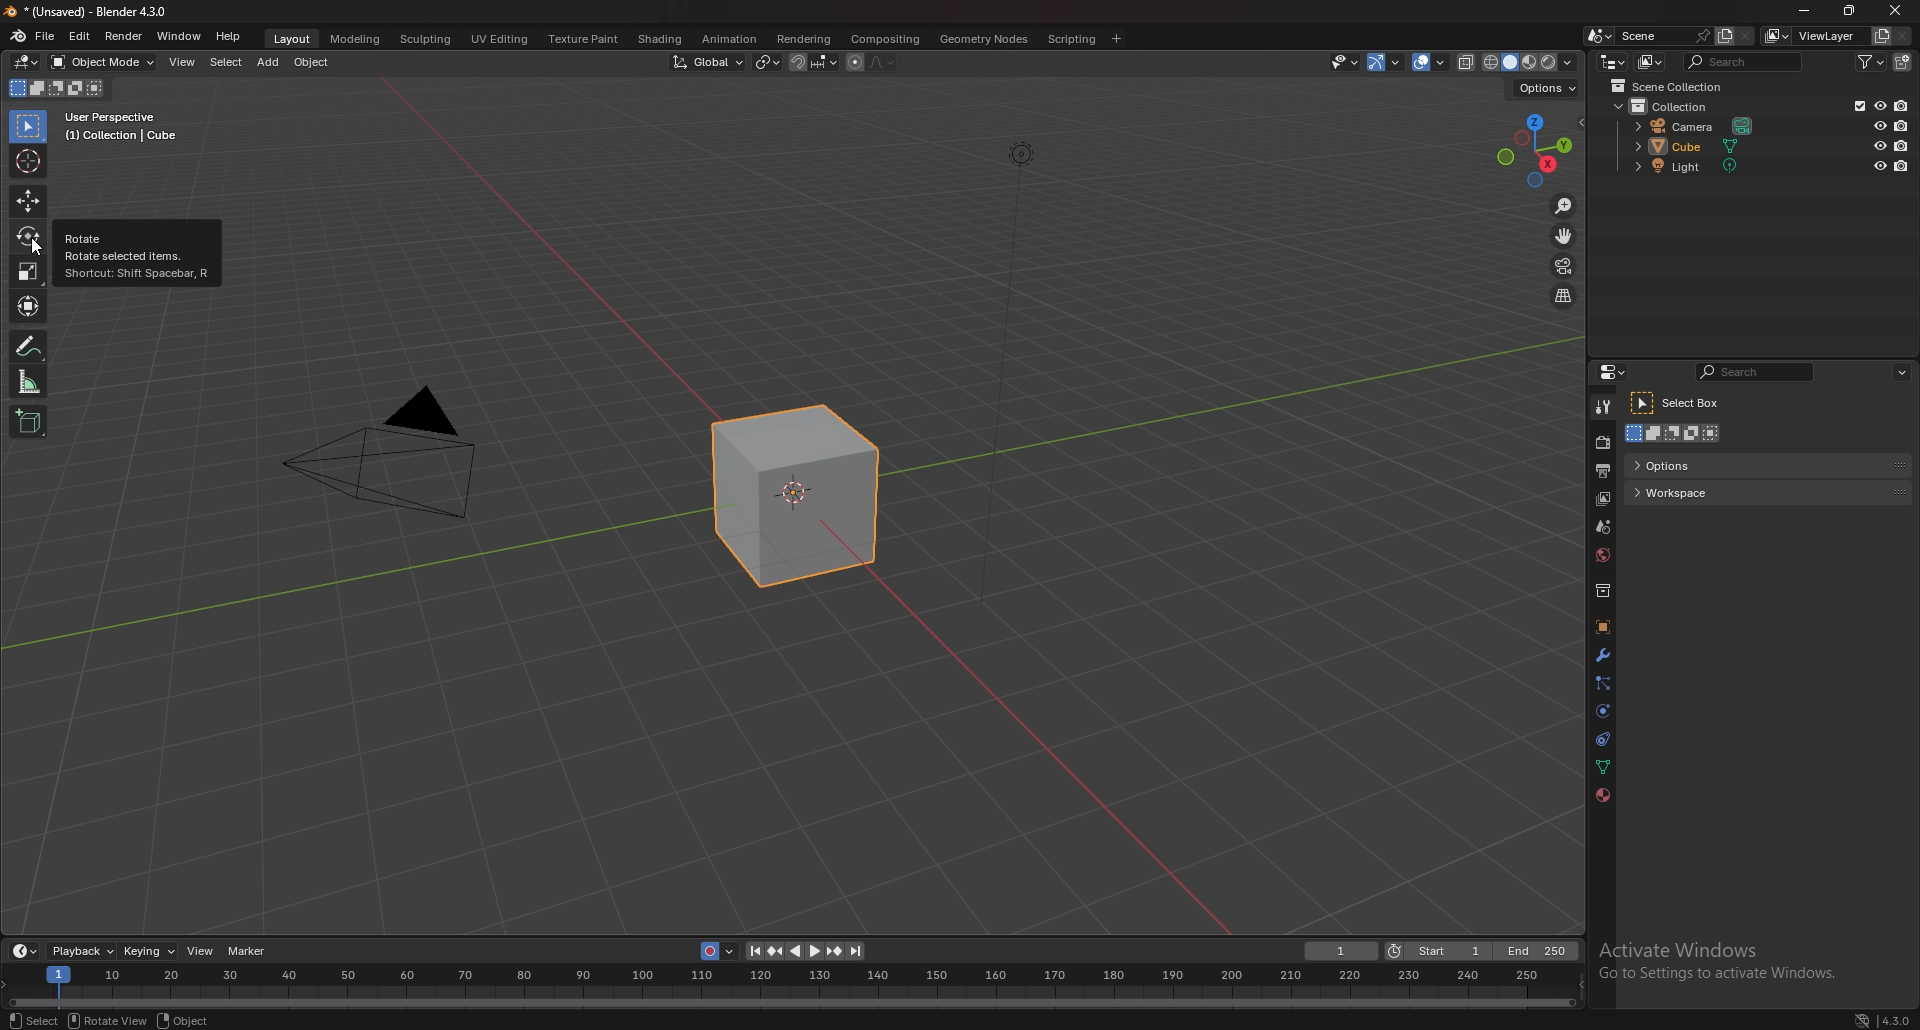 The image size is (1920, 1030). I want to click on render, so click(123, 35).